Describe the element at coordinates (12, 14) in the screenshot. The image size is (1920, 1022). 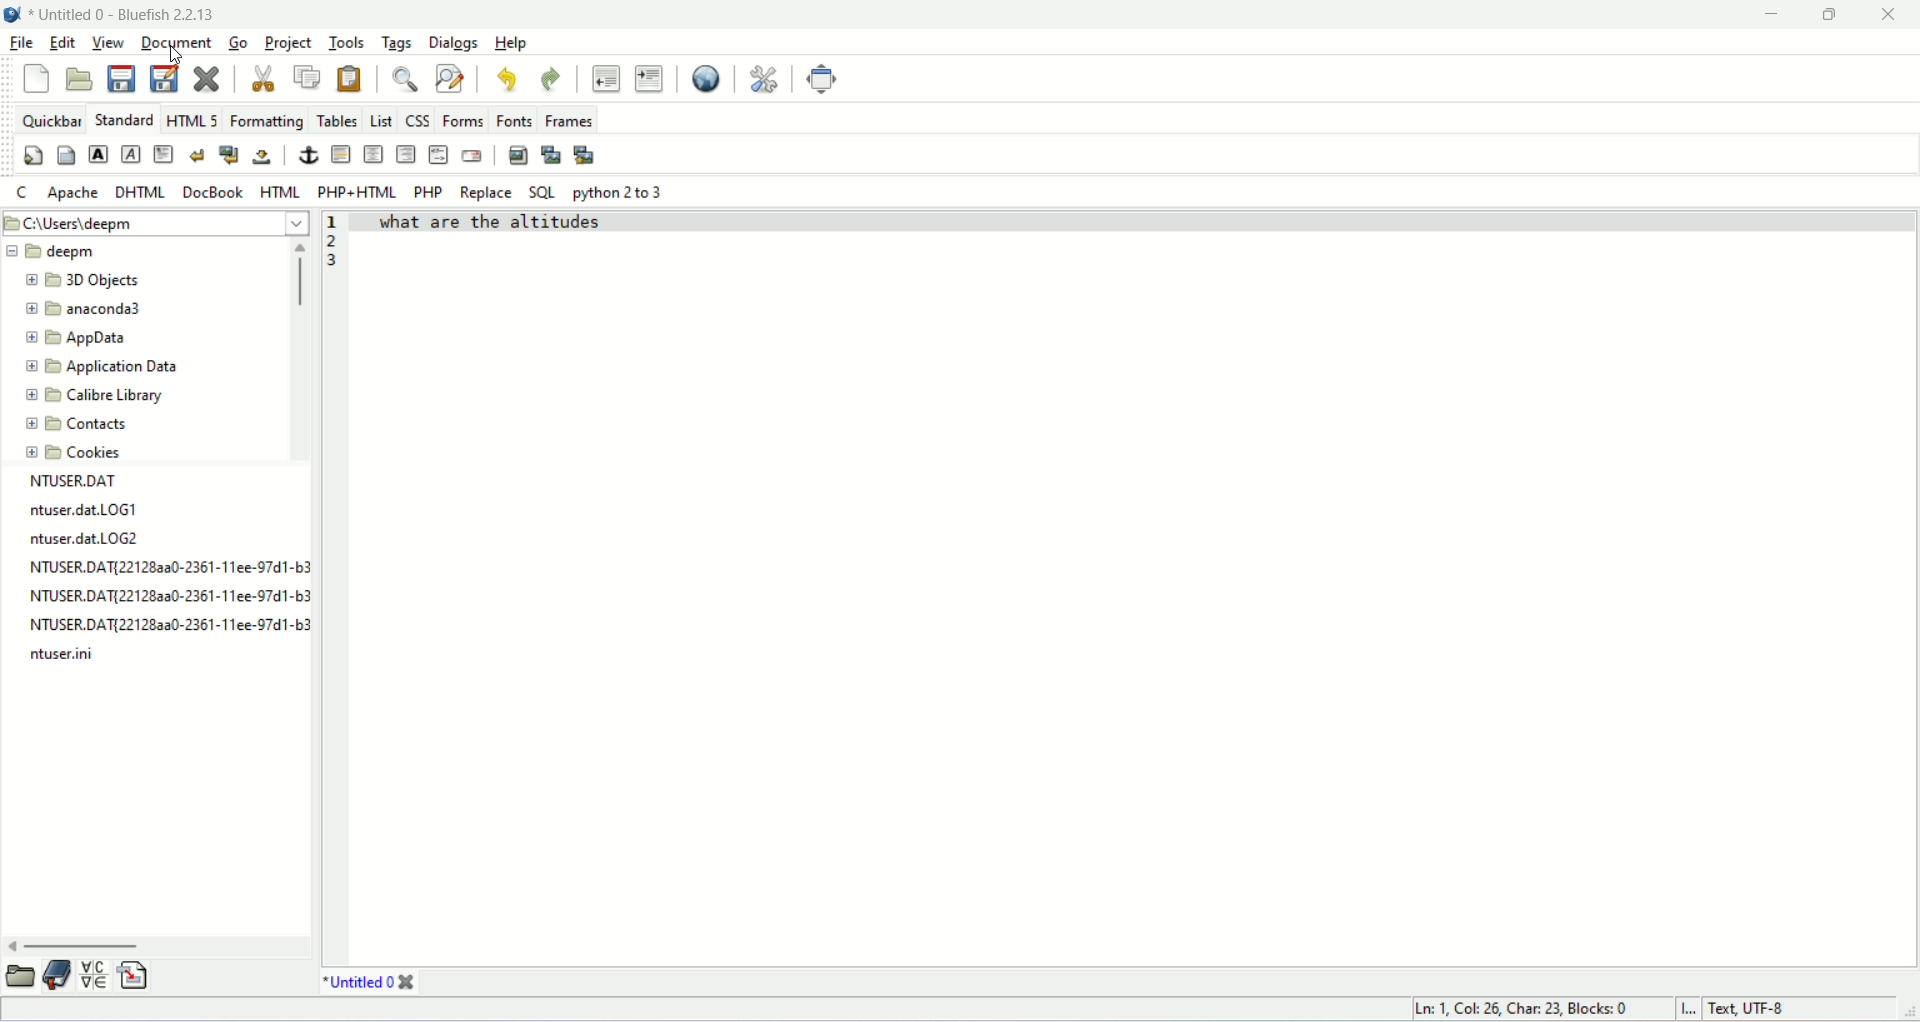
I see `logo` at that location.